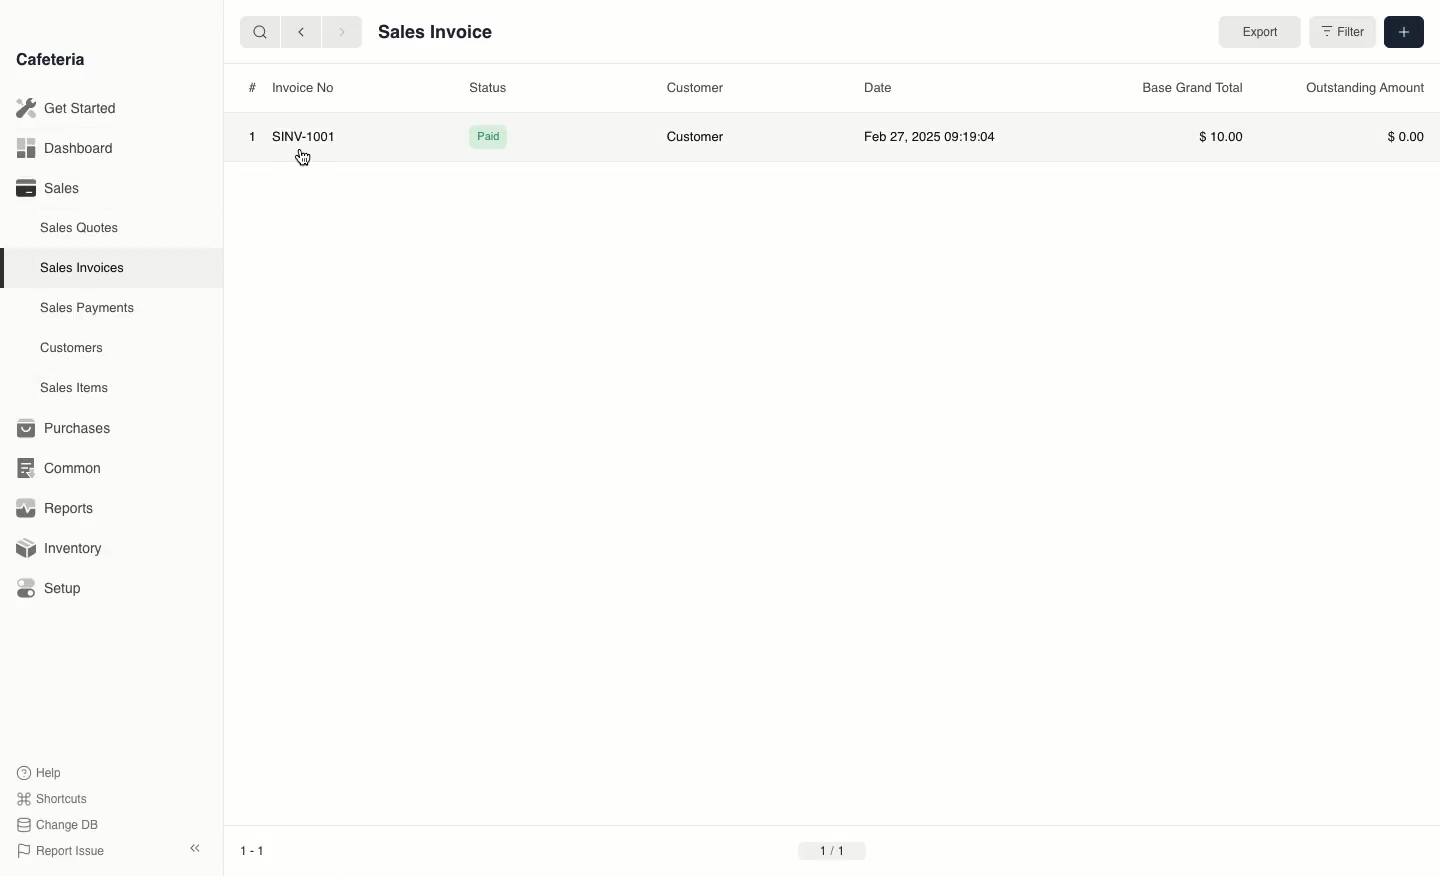 Image resolution: width=1440 pixels, height=876 pixels. Describe the element at coordinates (252, 850) in the screenshot. I see `1-1` at that location.